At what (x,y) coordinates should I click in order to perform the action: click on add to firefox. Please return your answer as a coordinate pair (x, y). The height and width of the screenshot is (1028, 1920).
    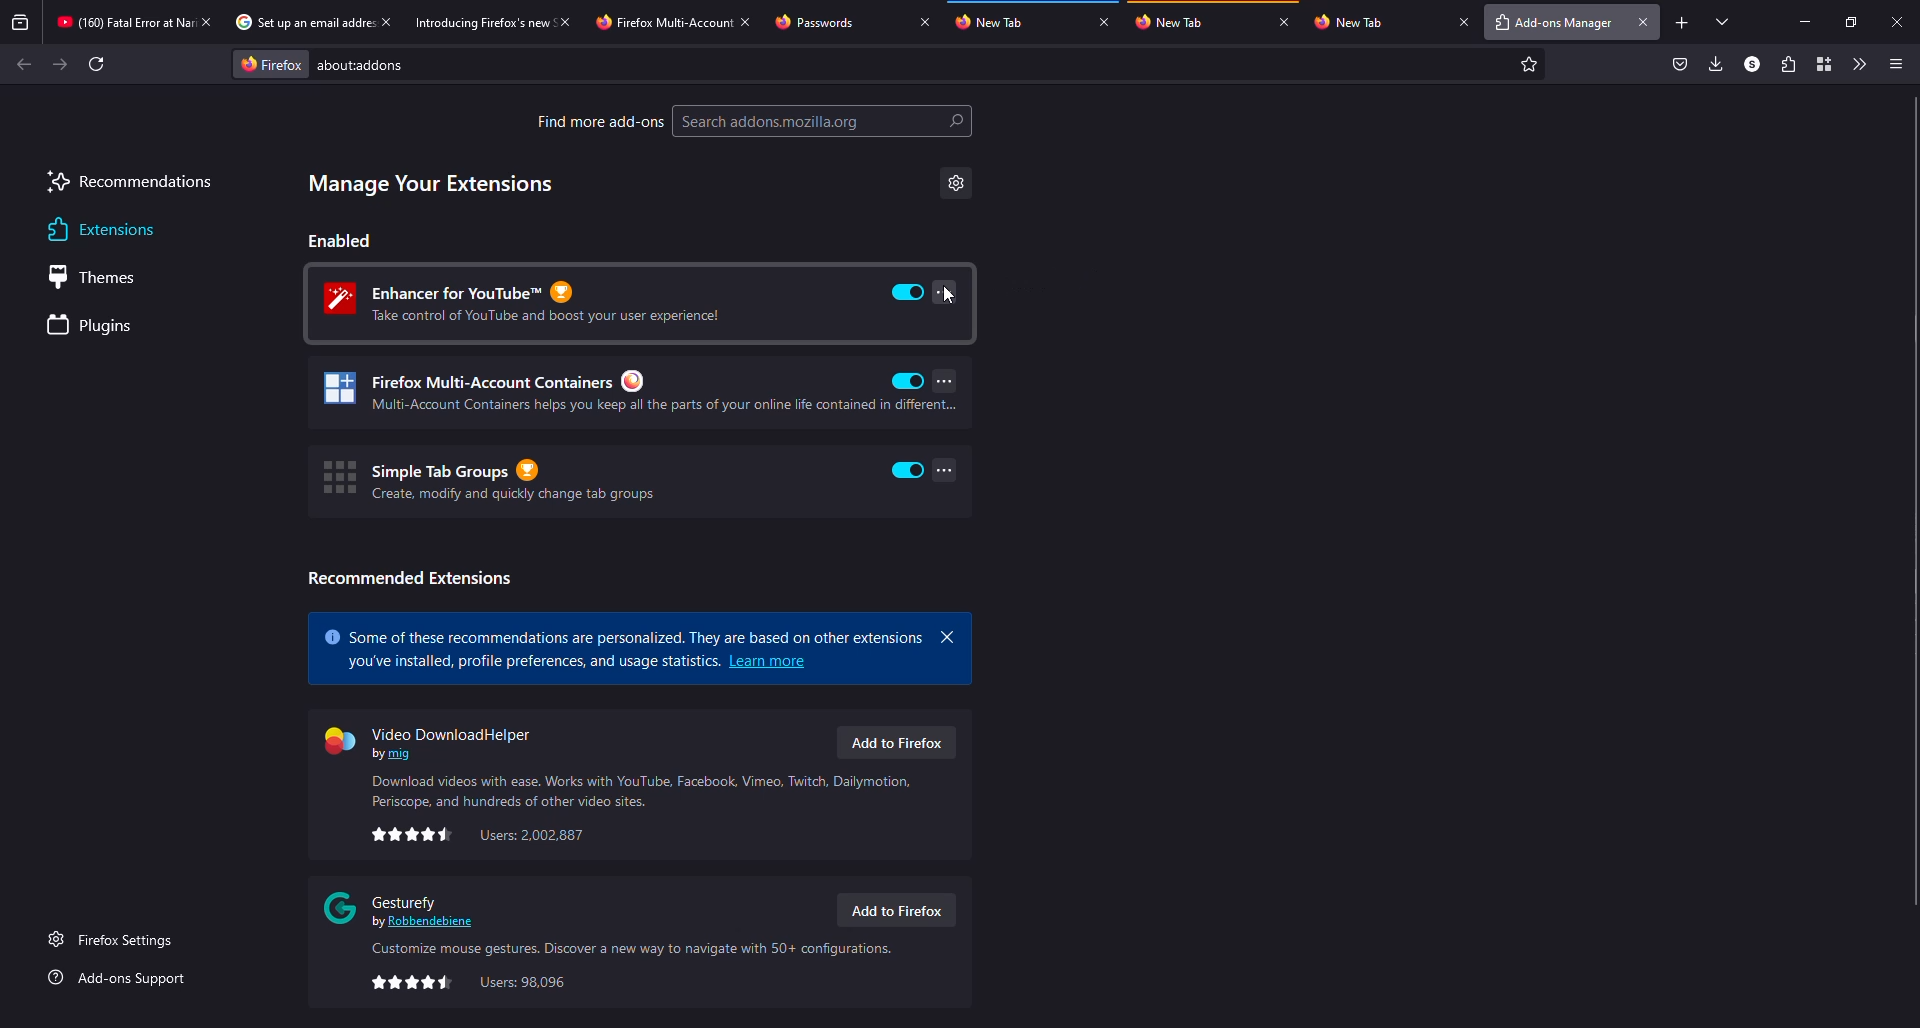
    Looking at the image, I should click on (894, 911).